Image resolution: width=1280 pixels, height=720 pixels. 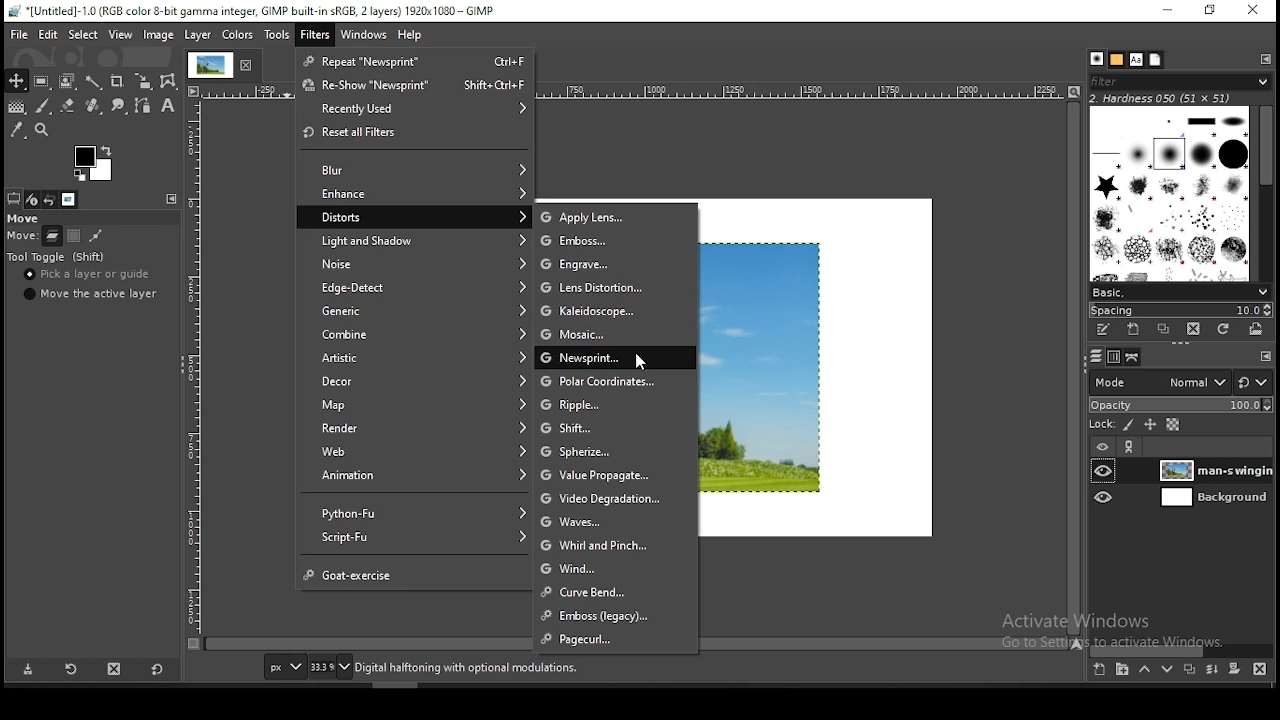 What do you see at coordinates (614, 476) in the screenshot?
I see `value propagate` at bounding box center [614, 476].